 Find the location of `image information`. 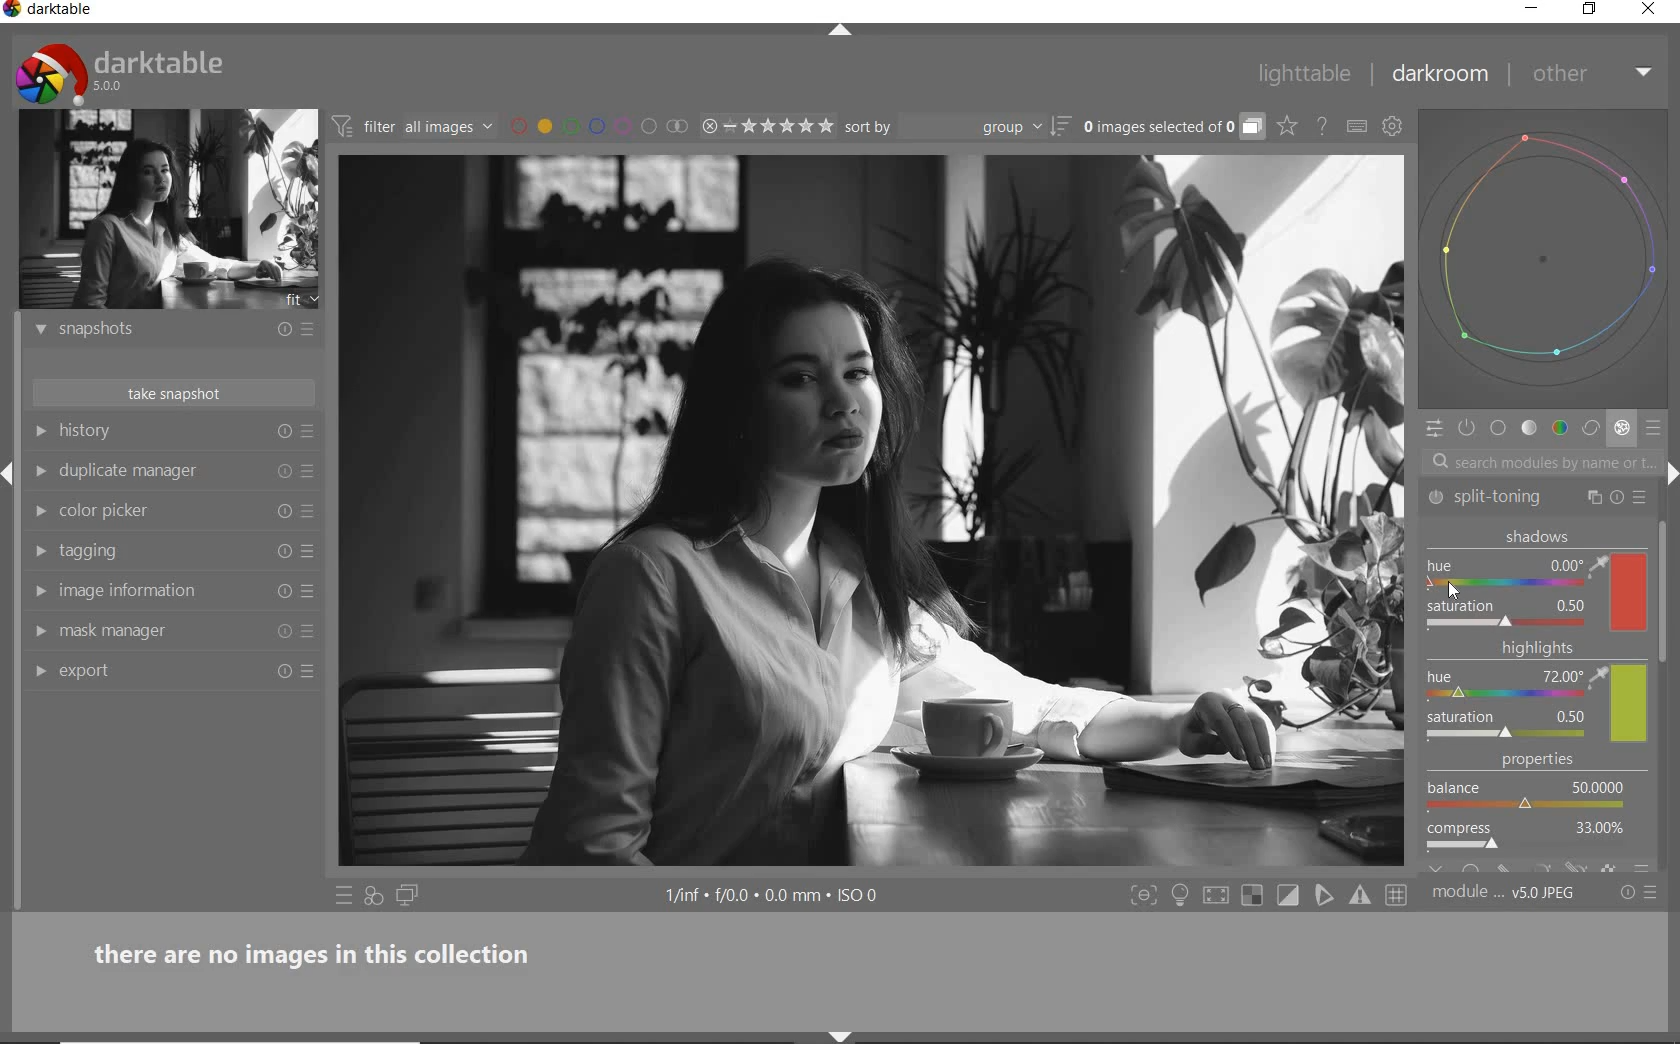

image information is located at coordinates (159, 590).